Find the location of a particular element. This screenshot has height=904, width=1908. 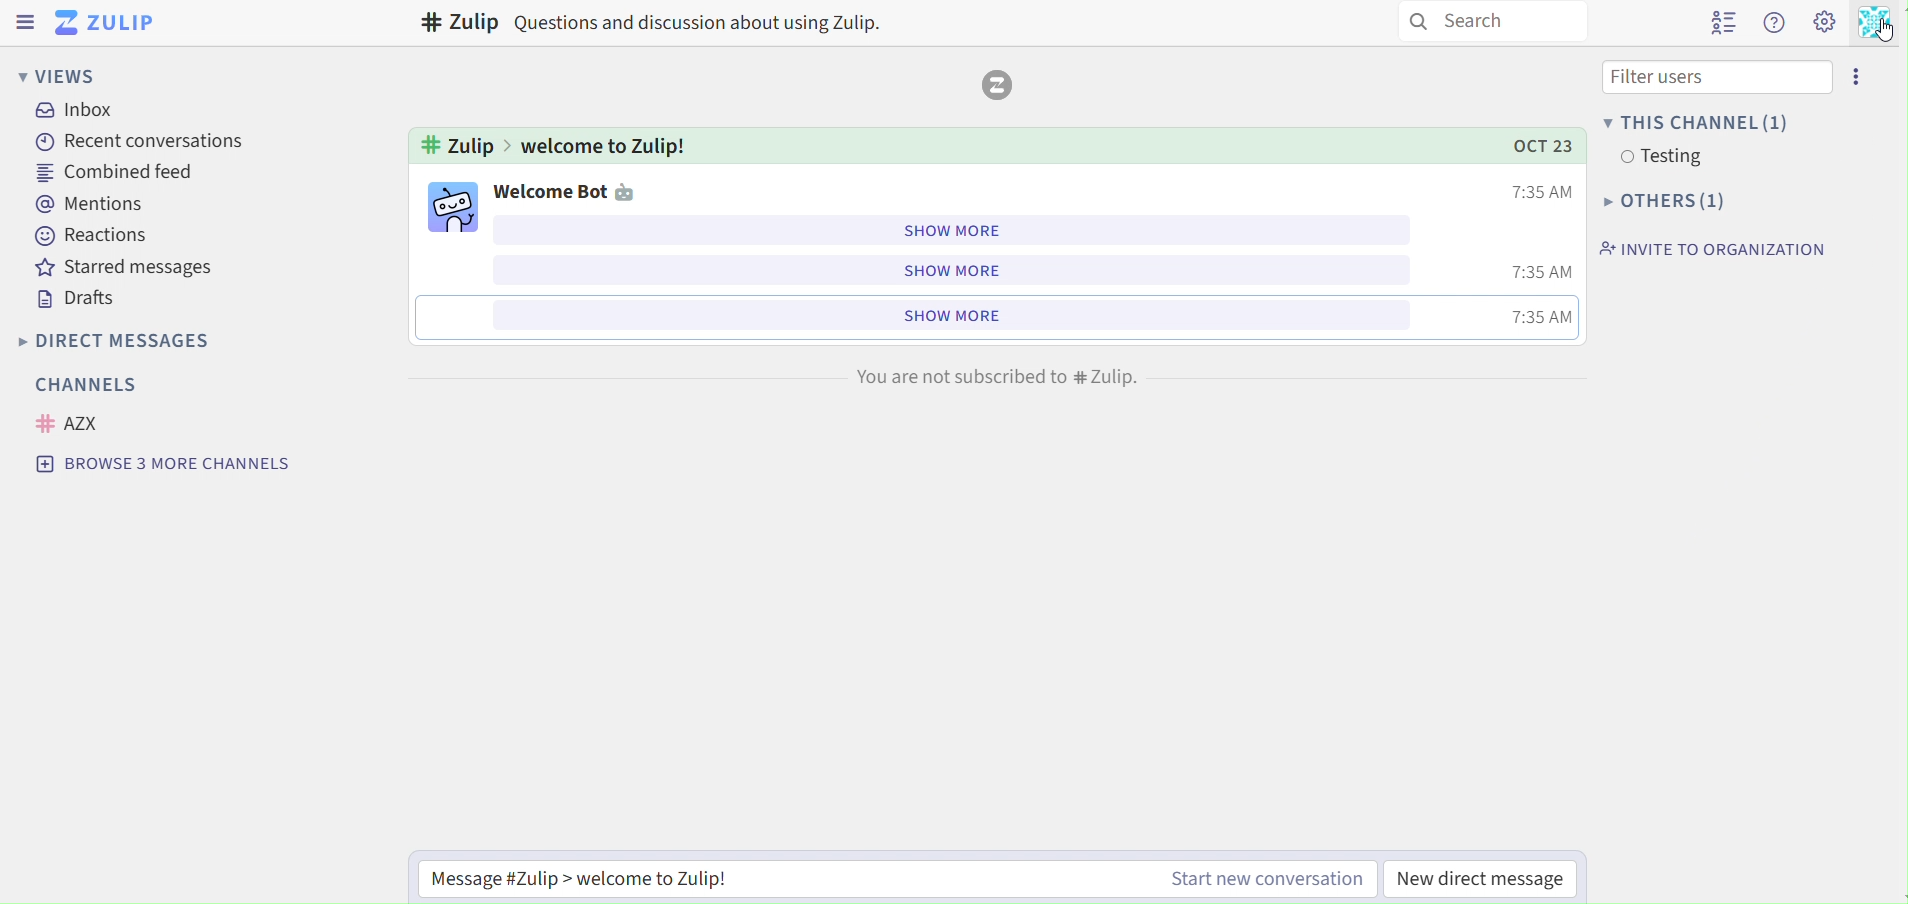

personal menu is located at coordinates (1878, 25).